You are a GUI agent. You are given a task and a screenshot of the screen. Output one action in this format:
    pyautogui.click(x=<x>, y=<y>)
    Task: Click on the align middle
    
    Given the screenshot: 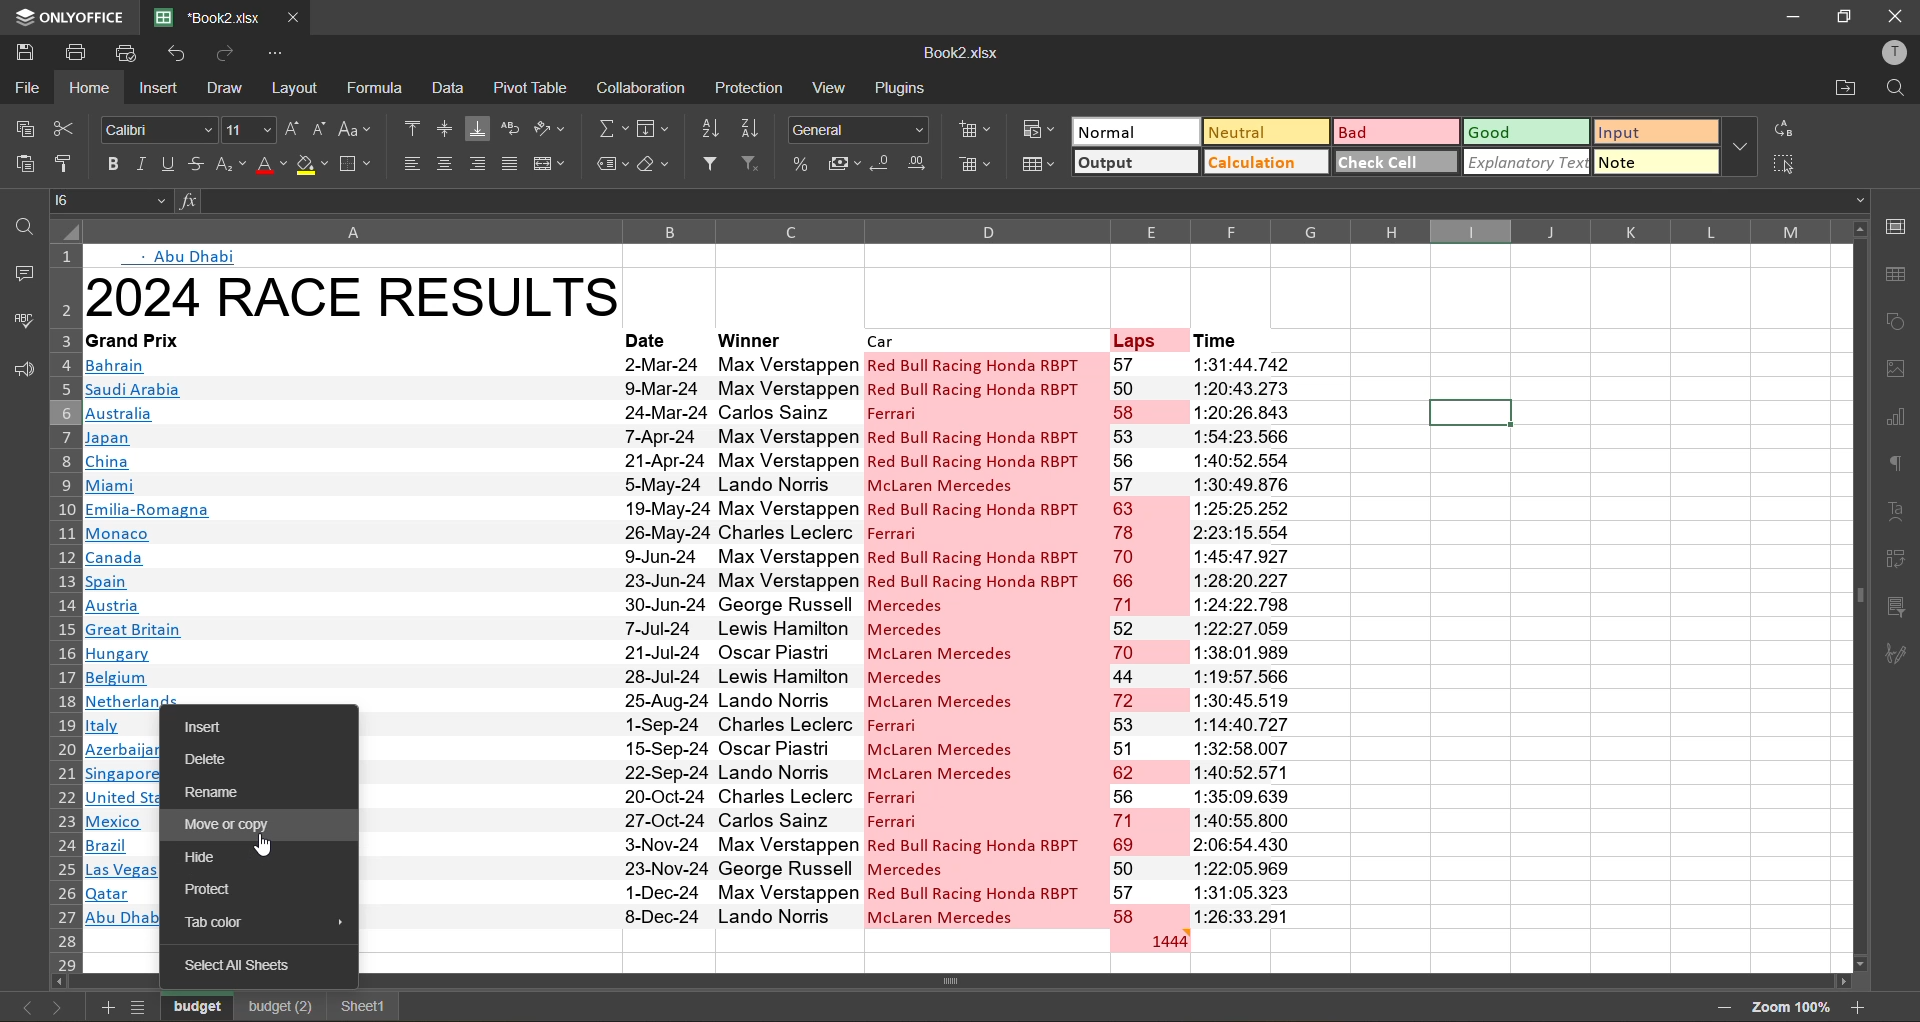 What is the action you would take?
    pyautogui.click(x=443, y=131)
    